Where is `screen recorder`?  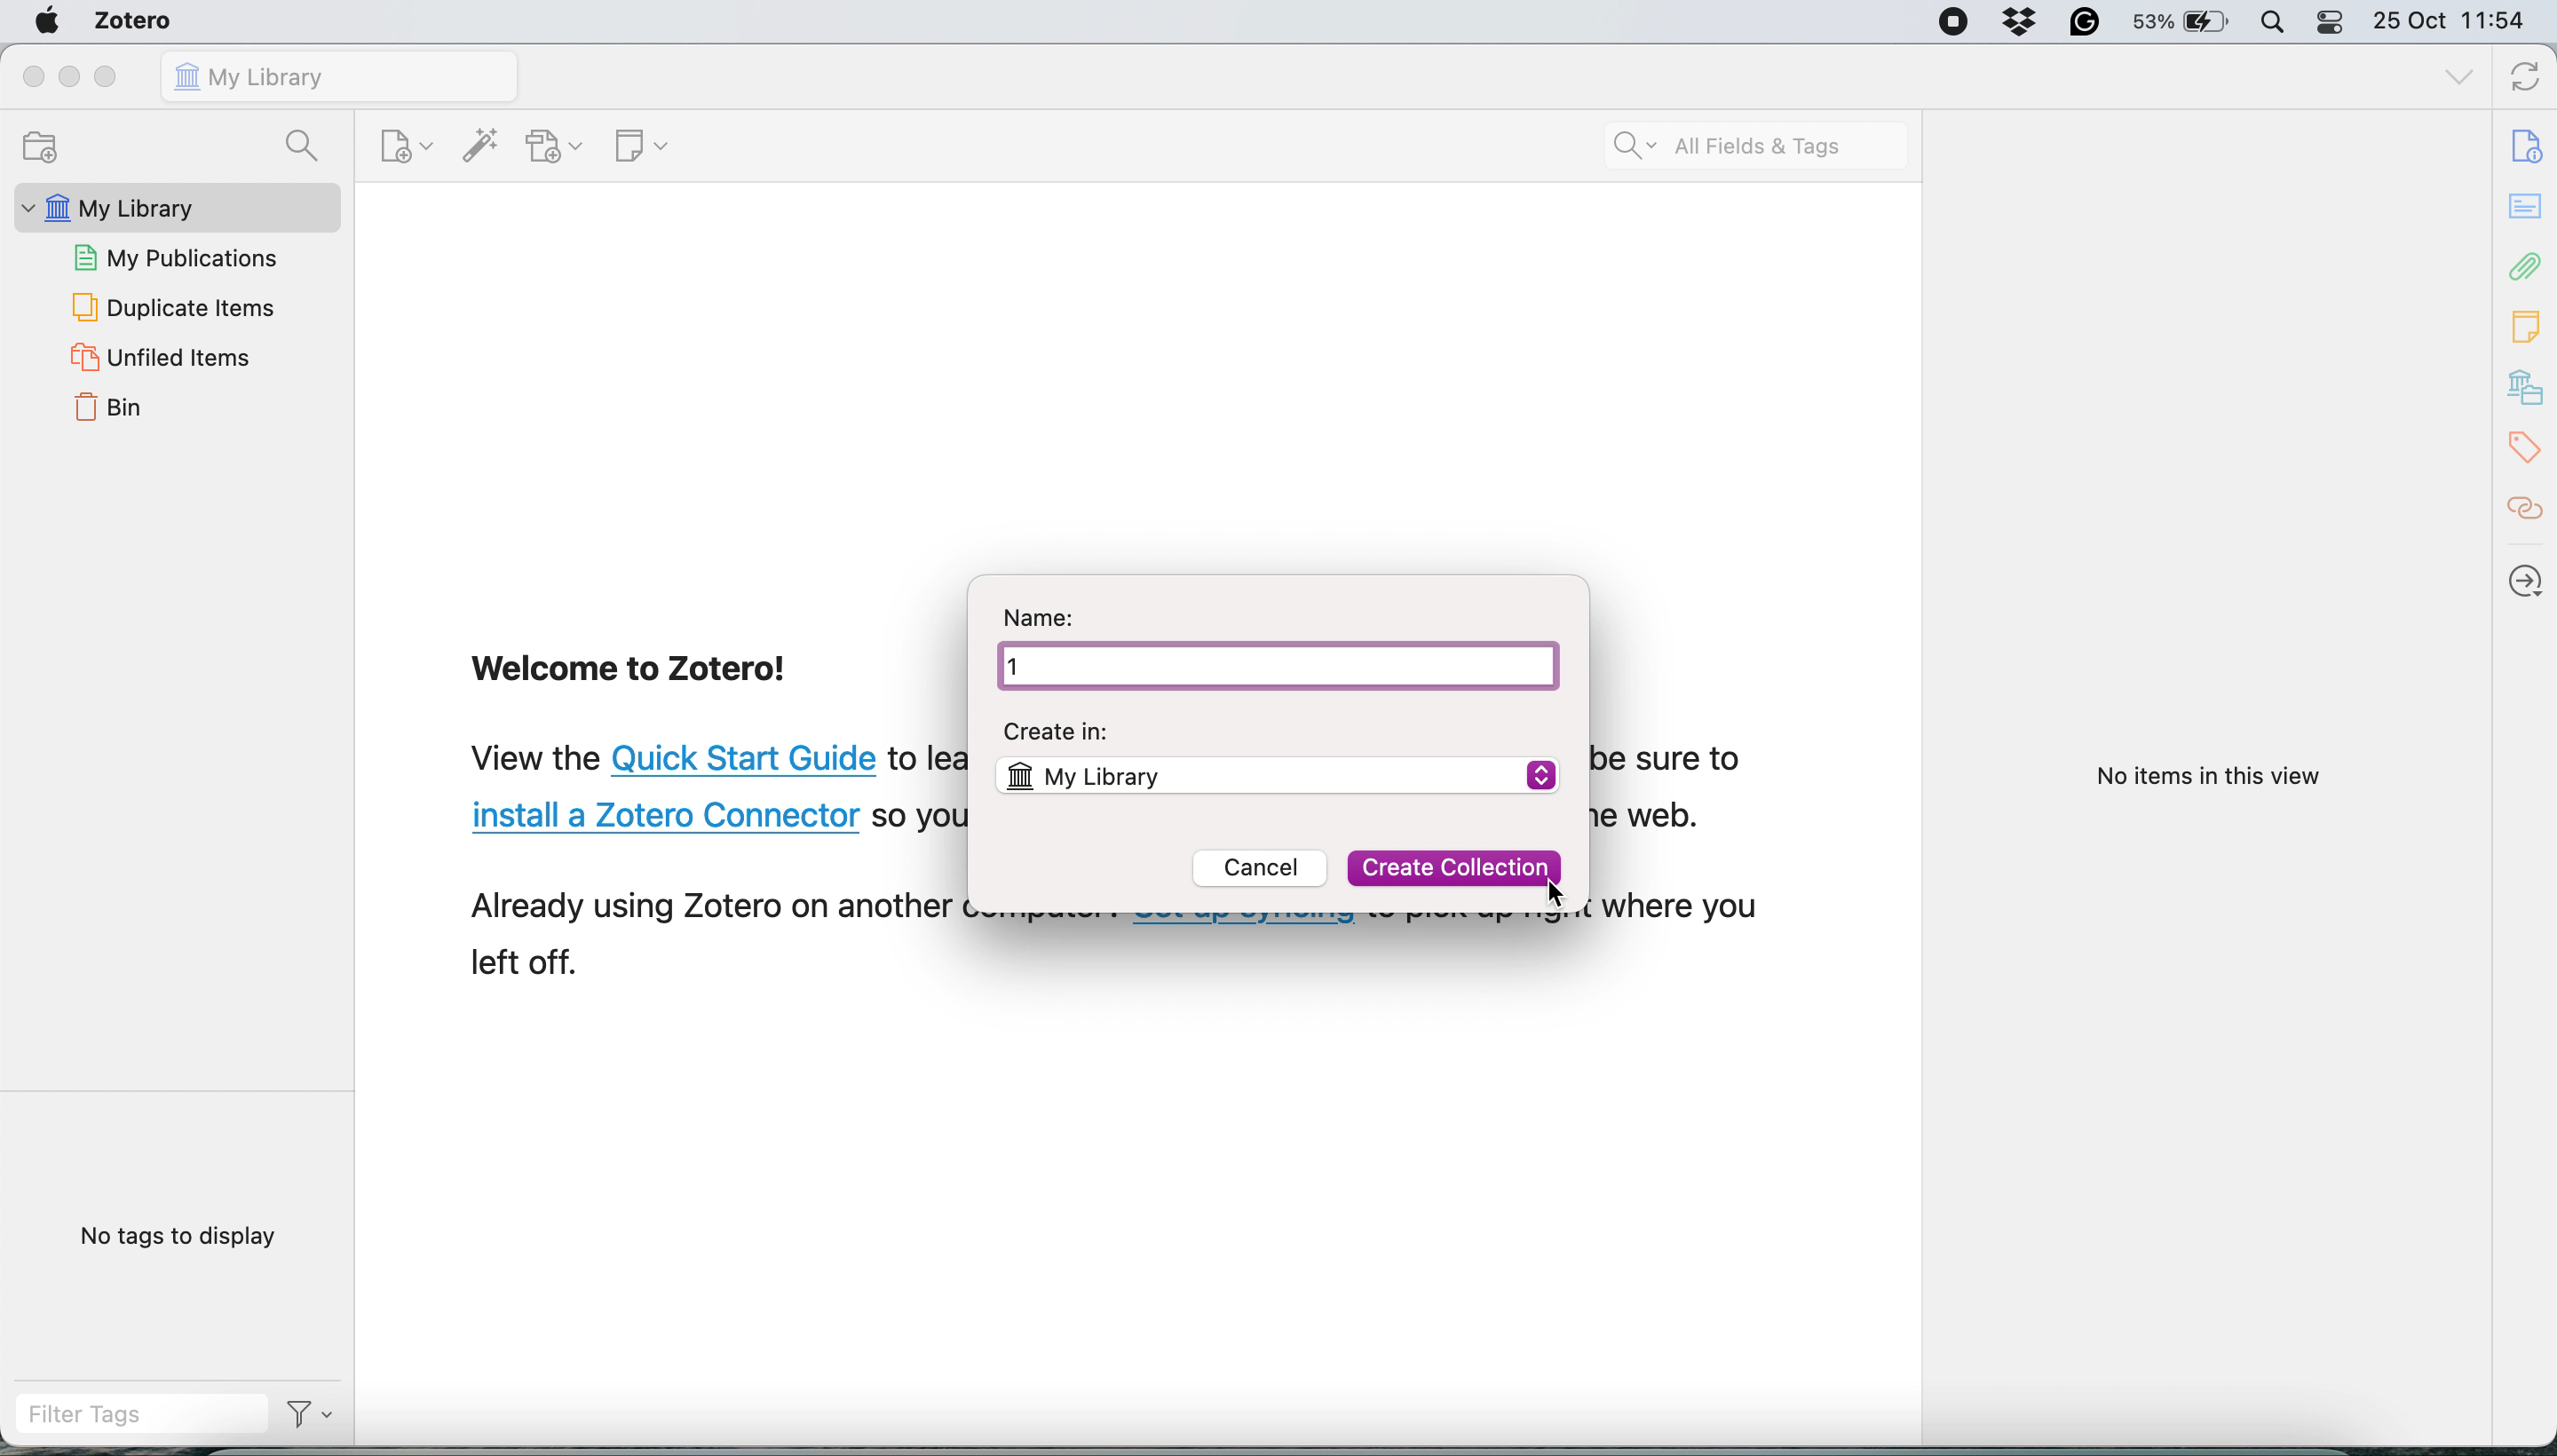 screen recorder is located at coordinates (1950, 22).